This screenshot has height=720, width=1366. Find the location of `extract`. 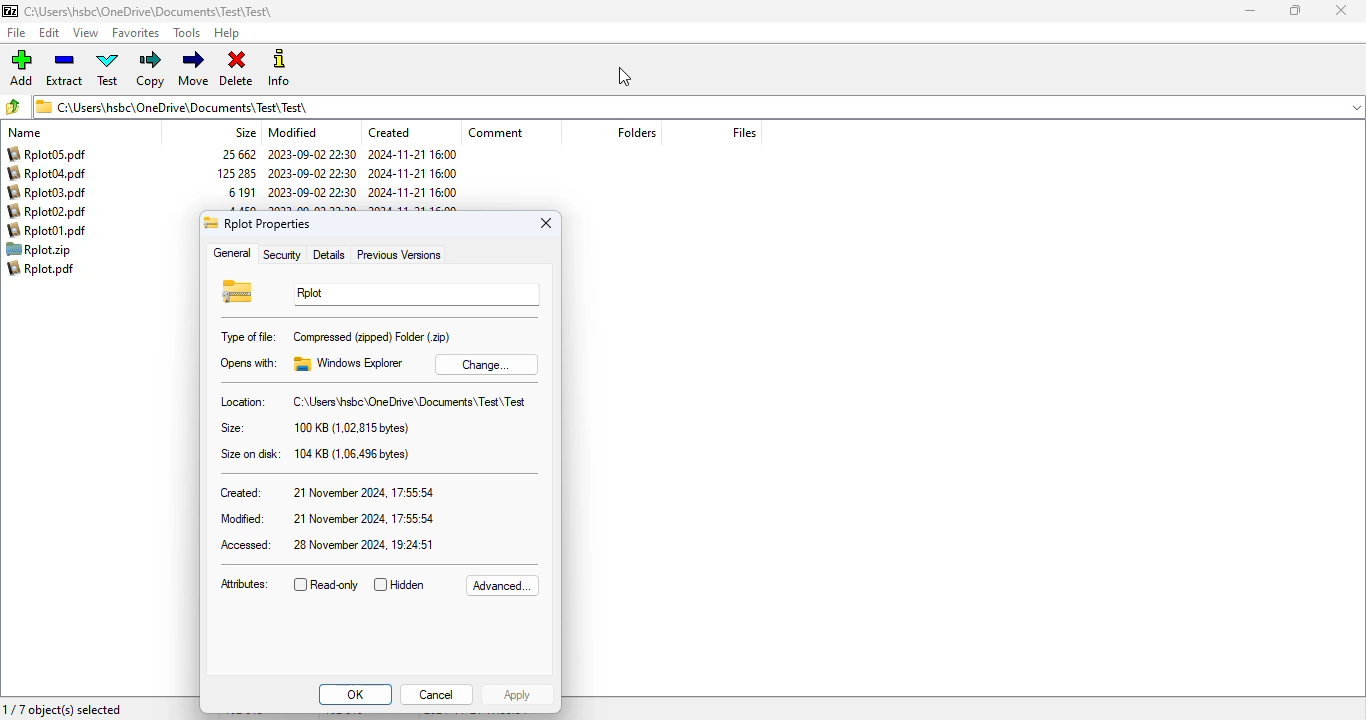

extract is located at coordinates (64, 68).